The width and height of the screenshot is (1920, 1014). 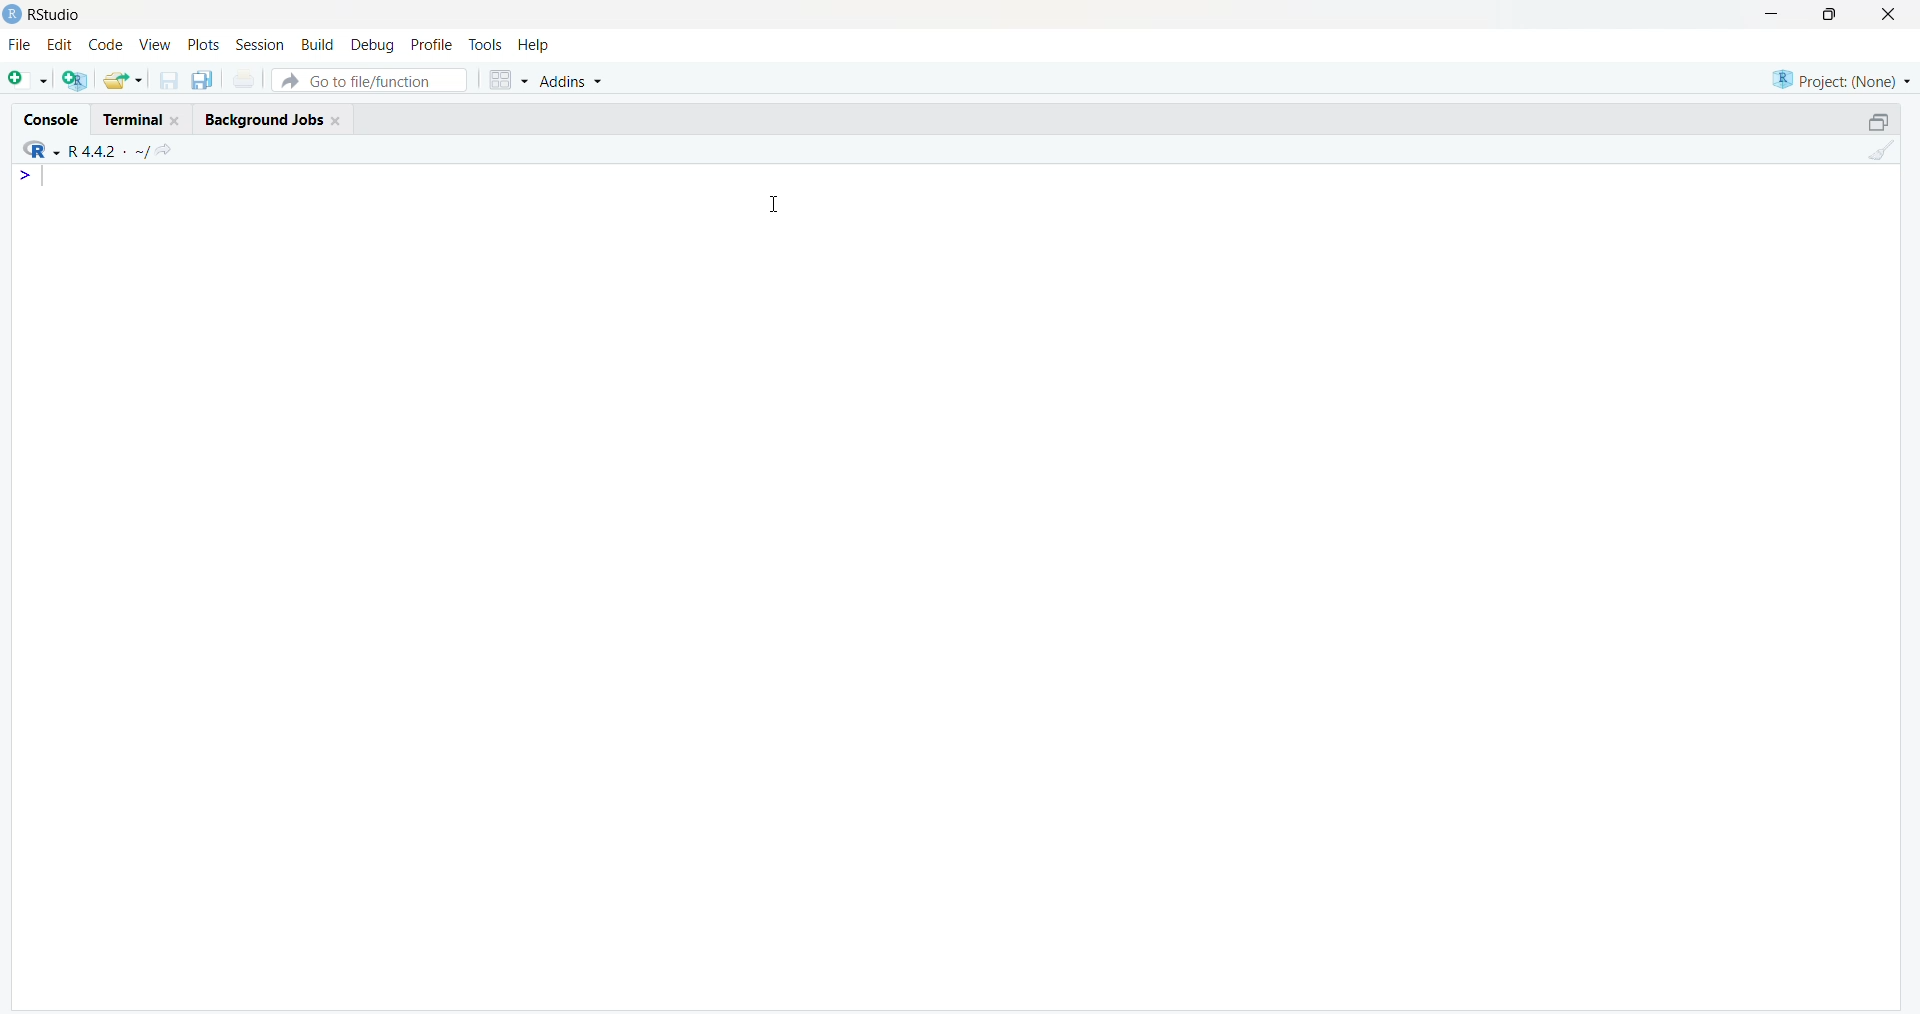 What do you see at coordinates (244, 80) in the screenshot?
I see `print` at bounding box center [244, 80].